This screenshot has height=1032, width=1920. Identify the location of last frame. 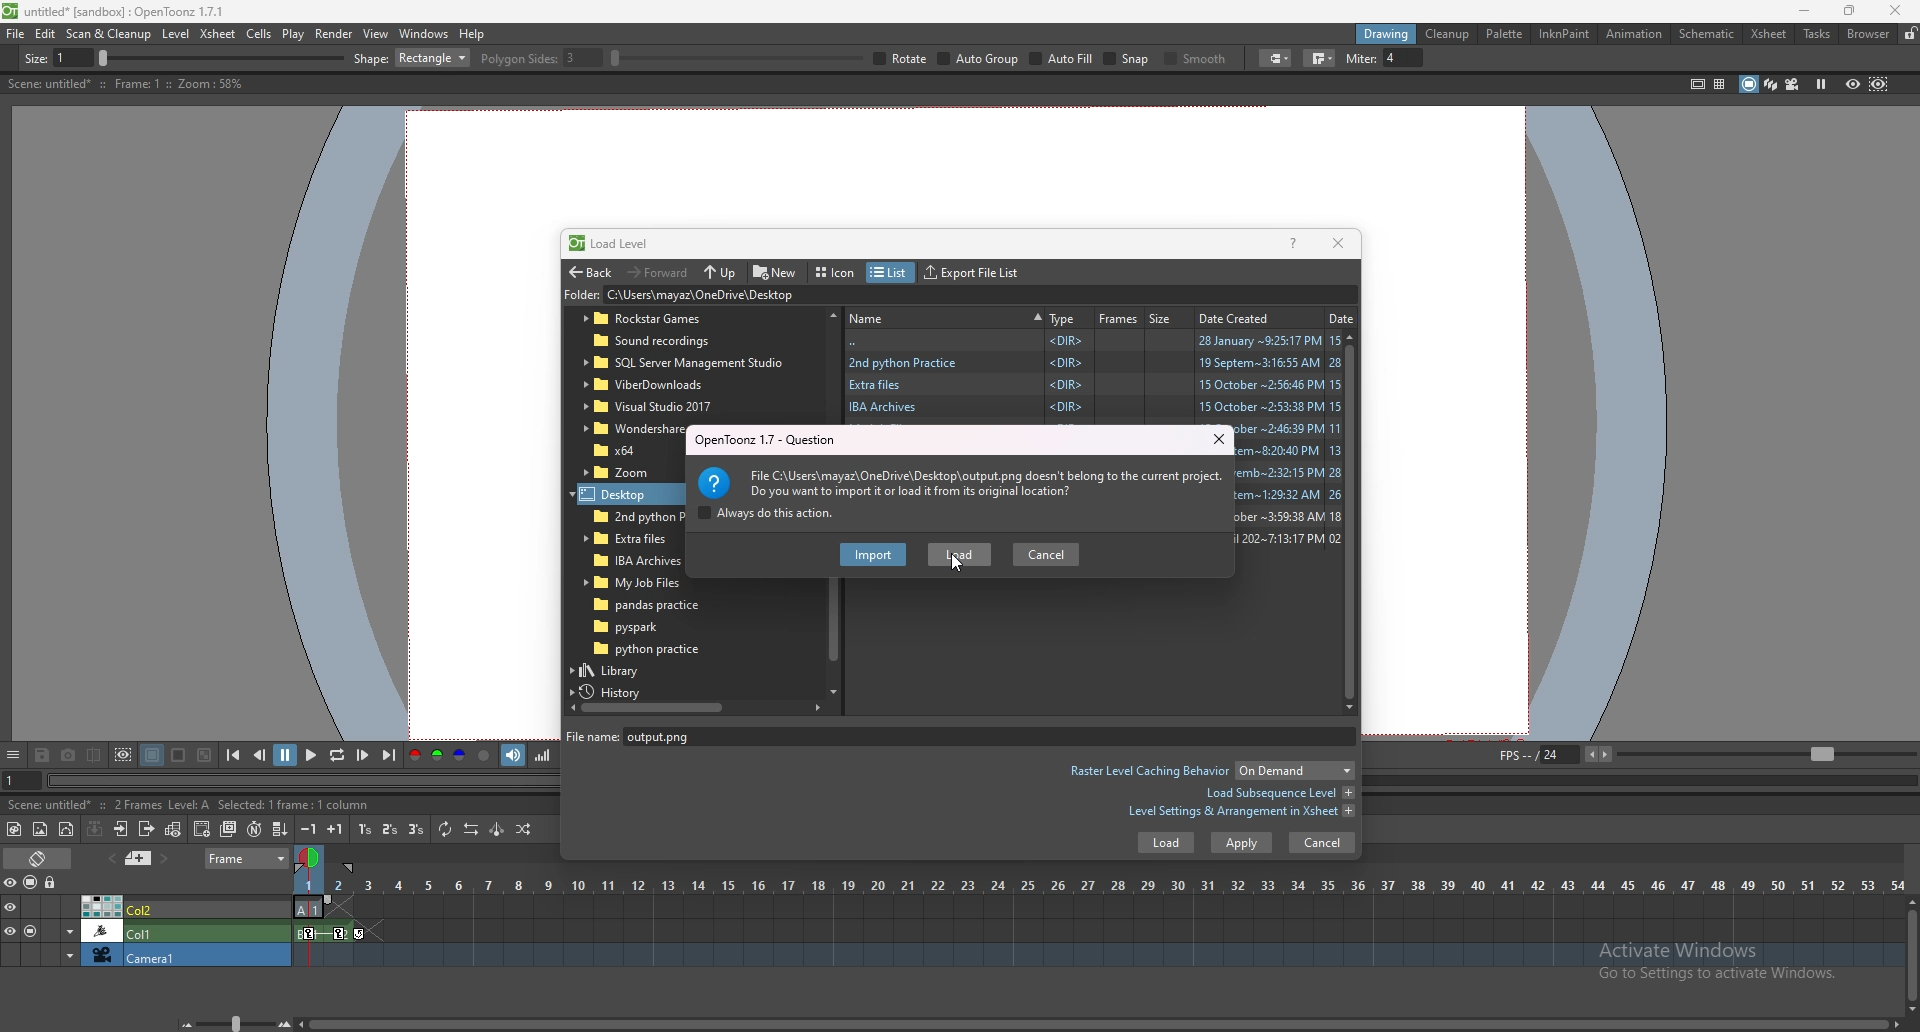
(387, 755).